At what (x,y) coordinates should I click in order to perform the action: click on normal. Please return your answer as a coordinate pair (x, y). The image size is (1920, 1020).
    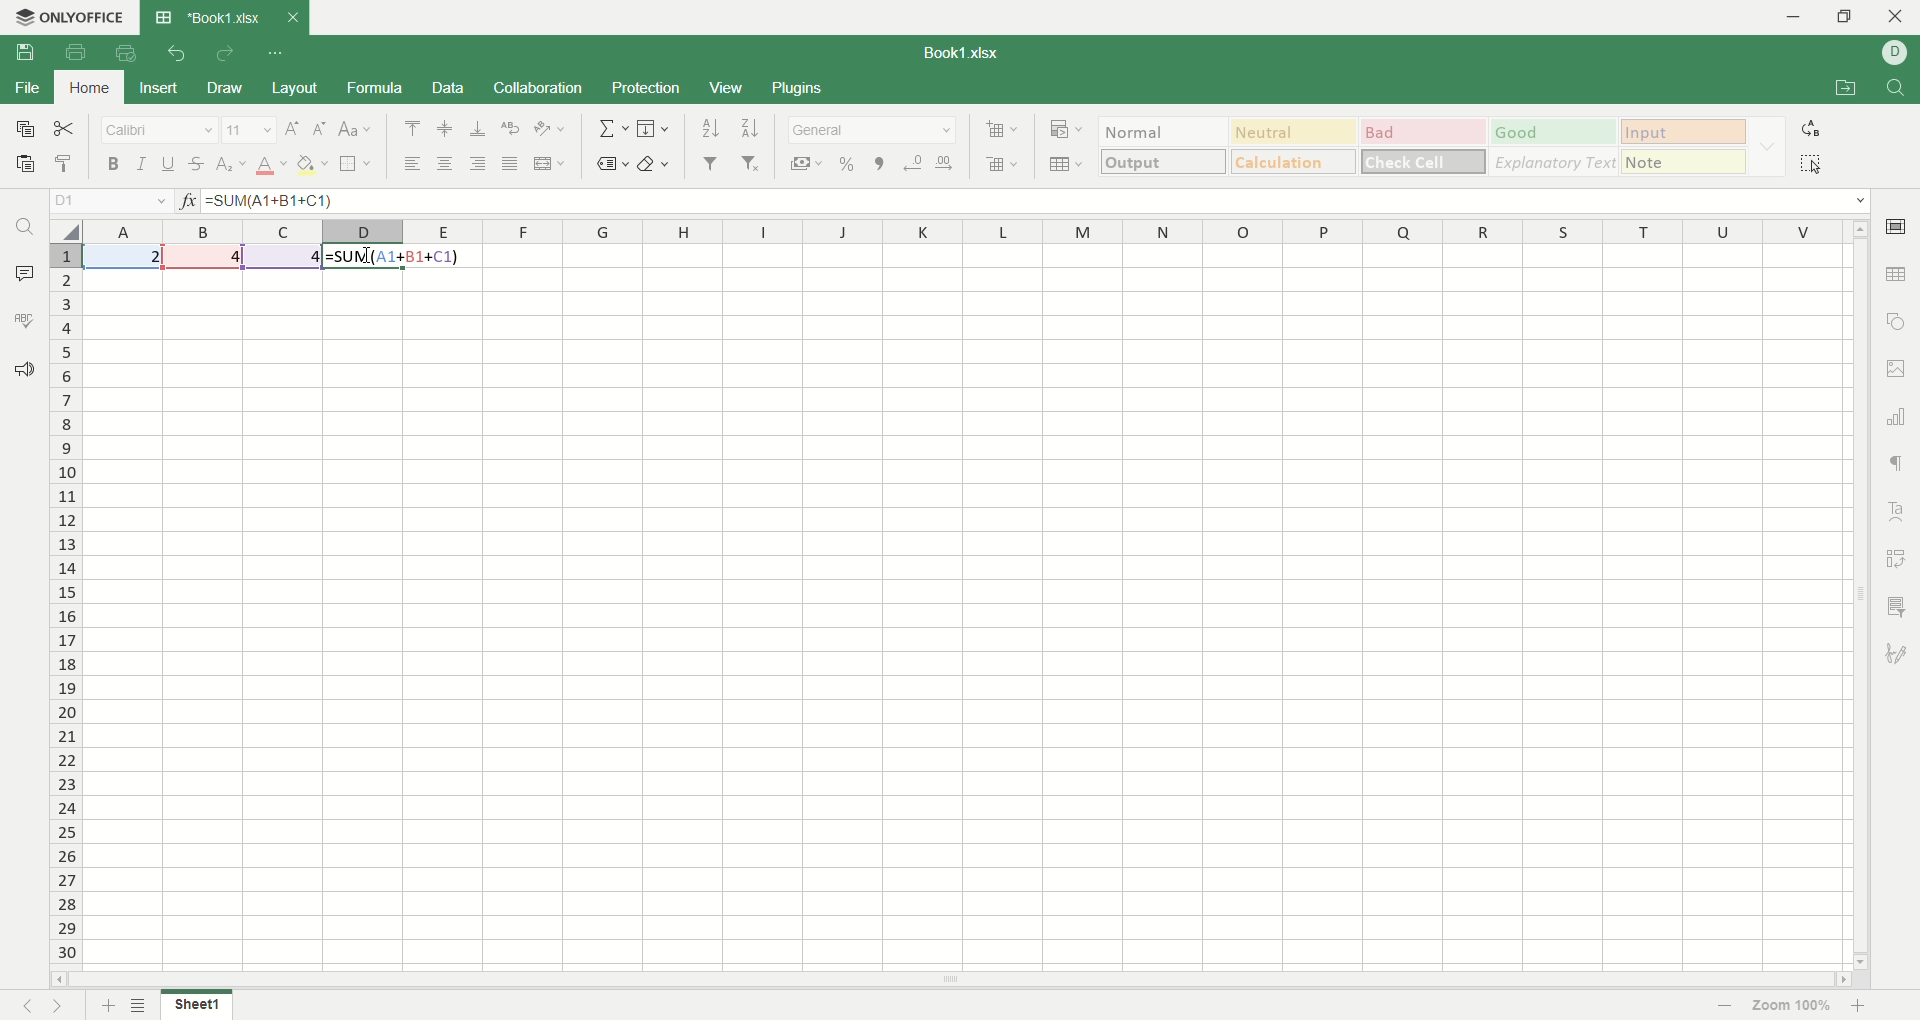
    Looking at the image, I should click on (1167, 130).